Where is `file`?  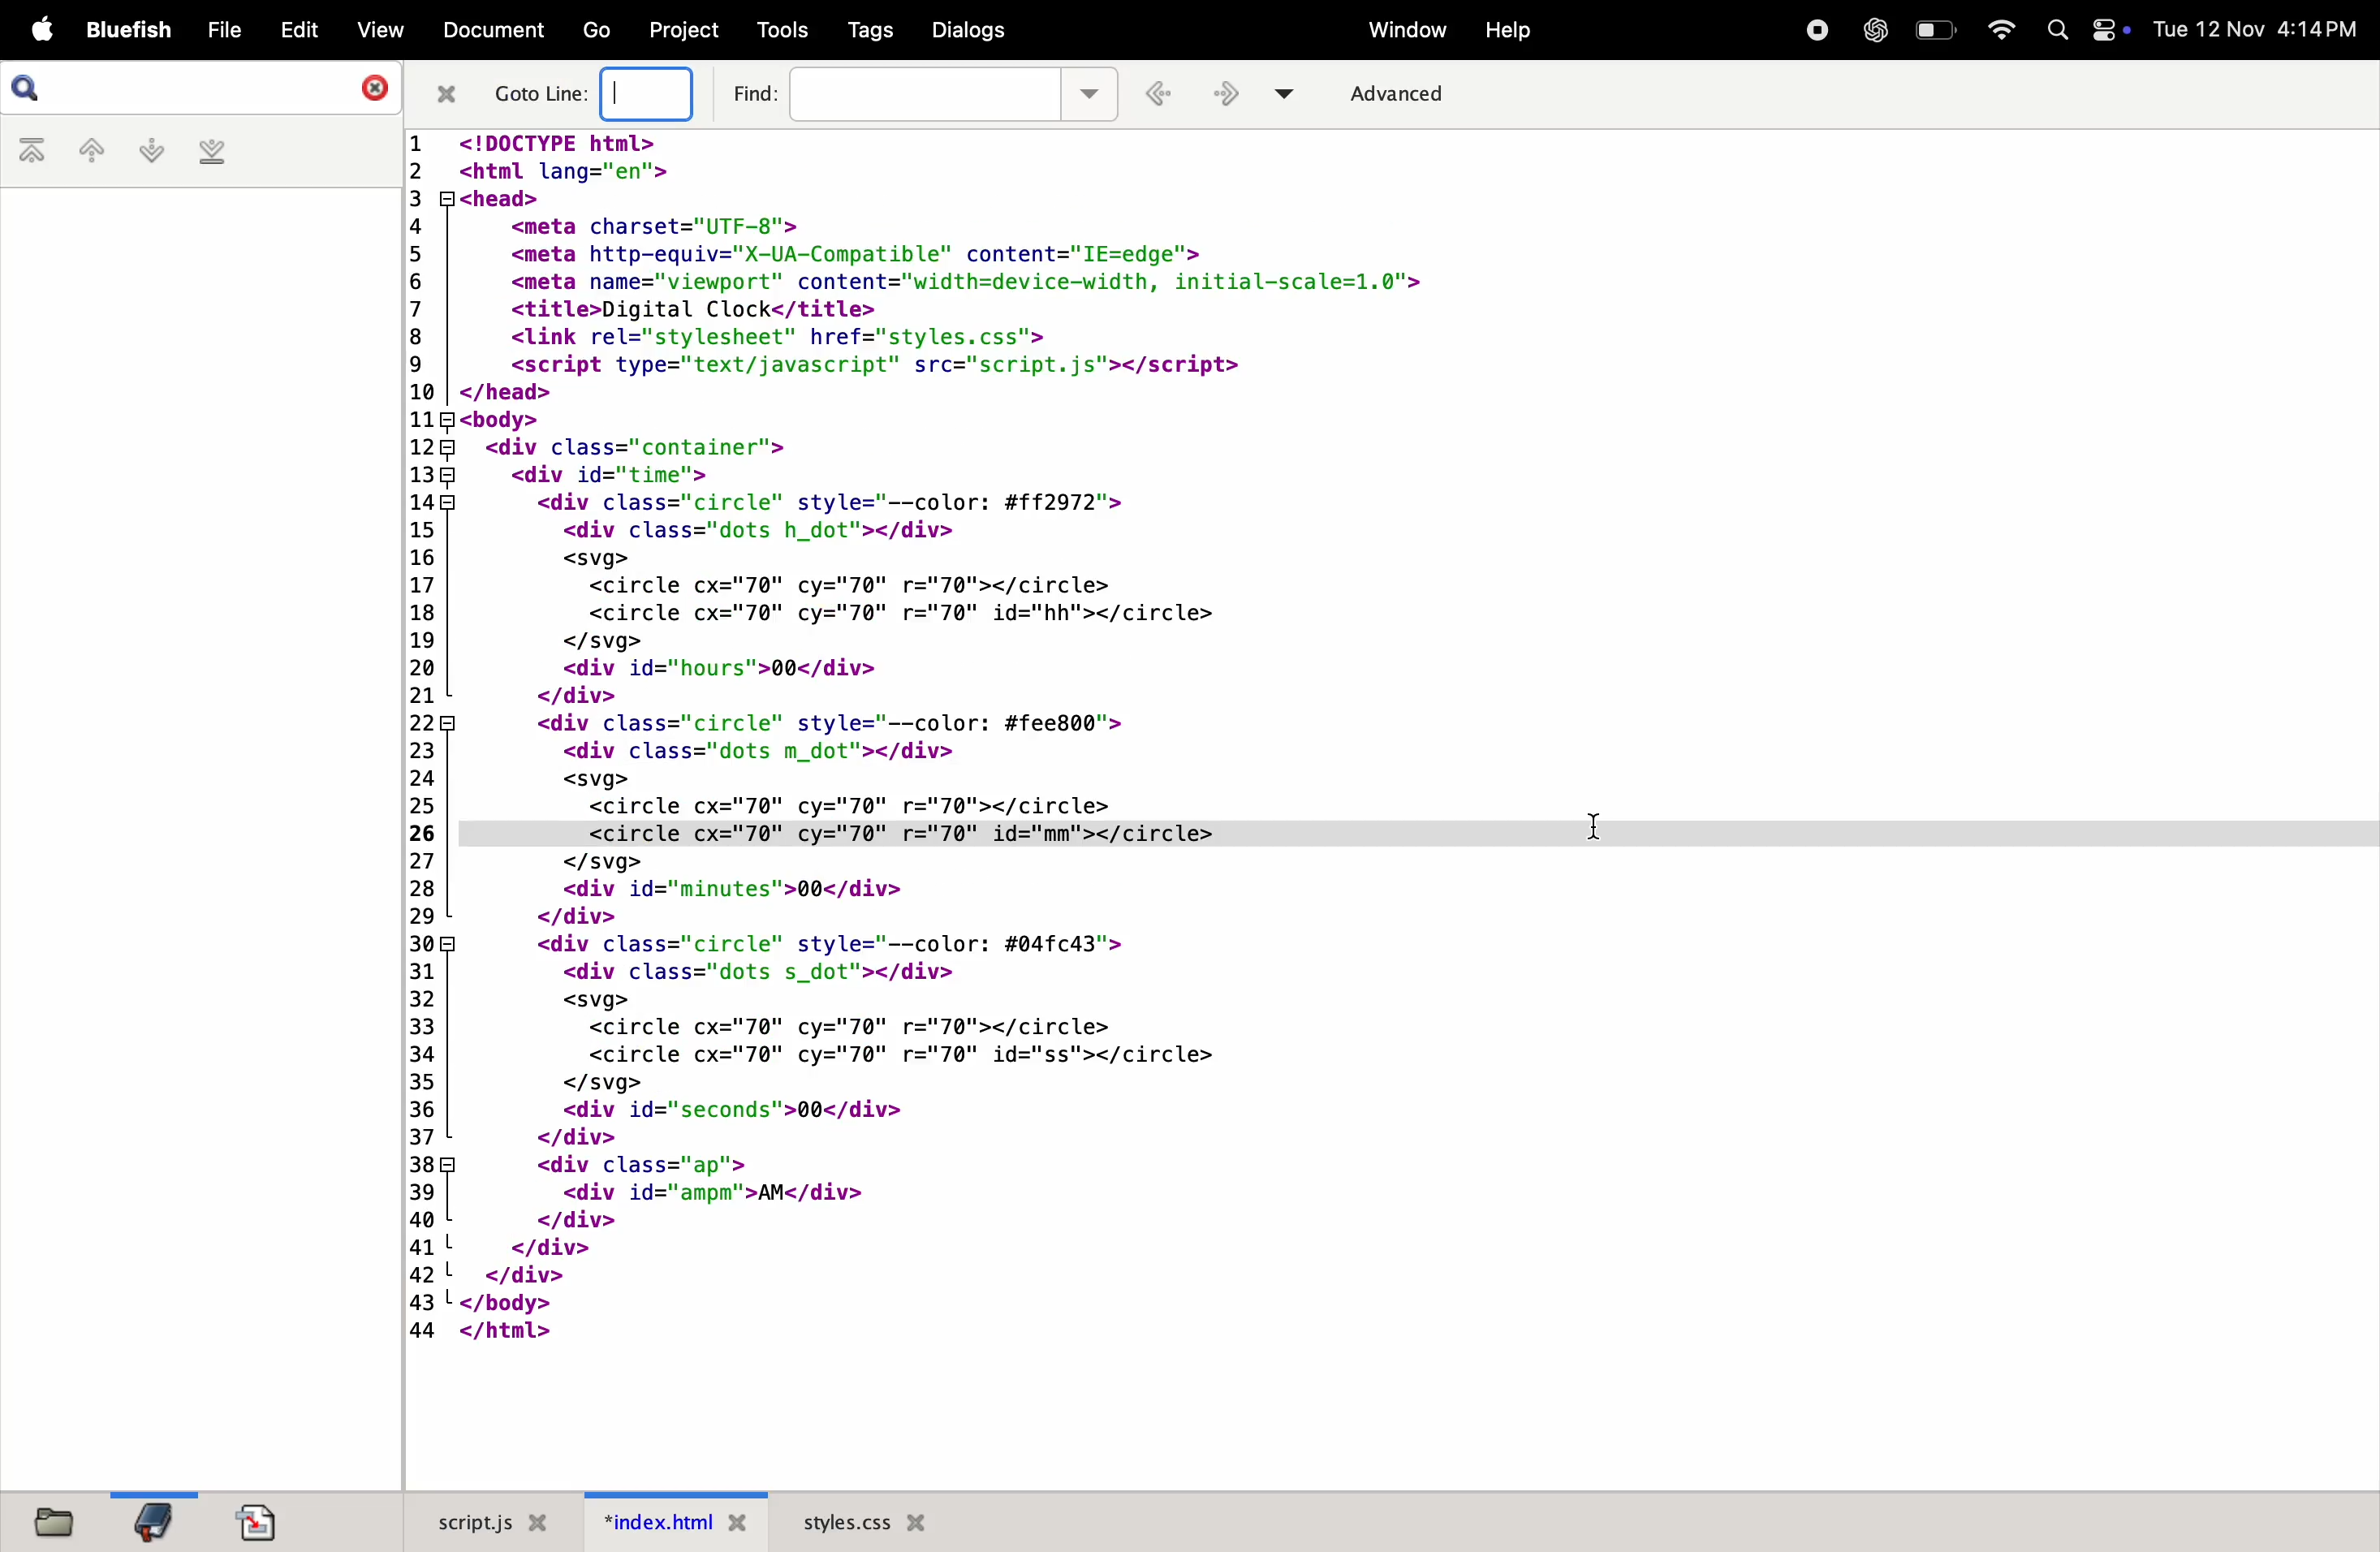 file is located at coordinates (216, 31).